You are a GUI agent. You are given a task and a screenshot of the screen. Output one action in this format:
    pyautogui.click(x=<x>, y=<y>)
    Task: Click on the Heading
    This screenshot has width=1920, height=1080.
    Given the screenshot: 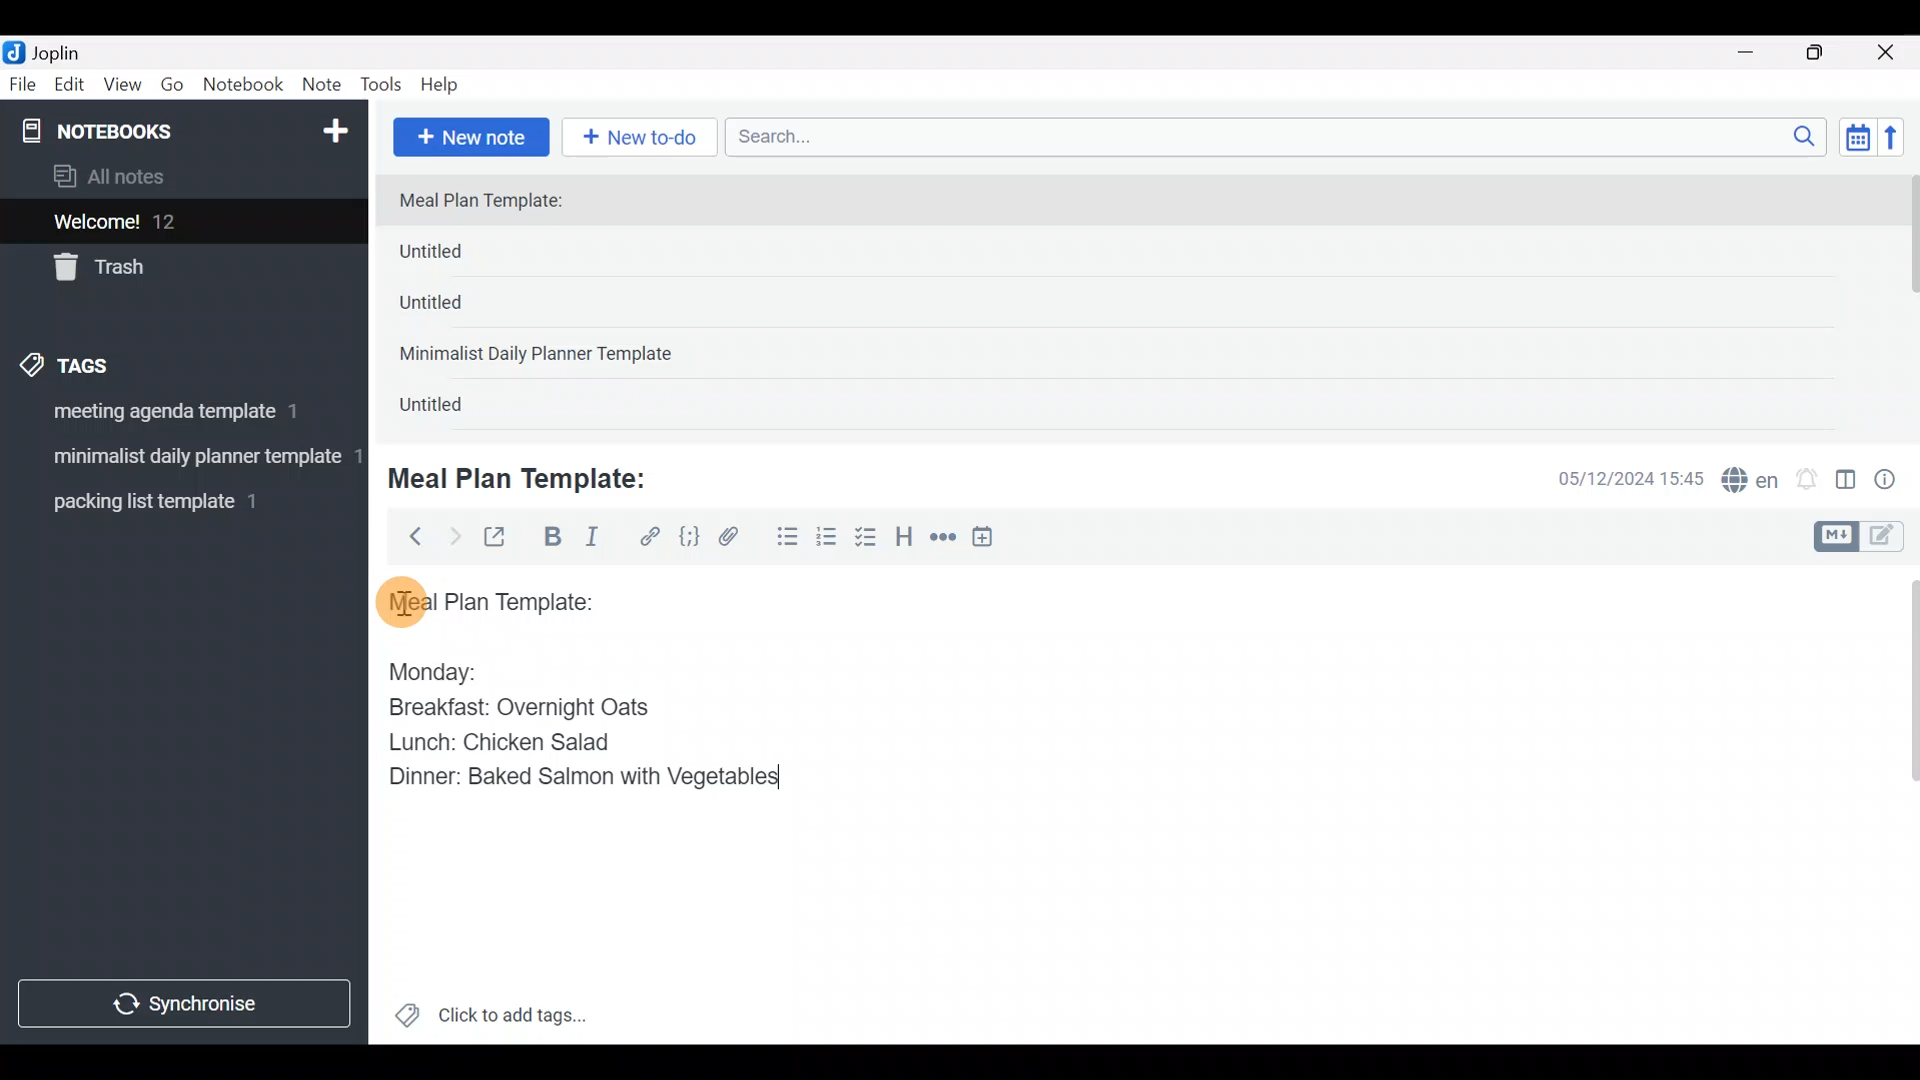 What is the action you would take?
    pyautogui.click(x=905, y=540)
    